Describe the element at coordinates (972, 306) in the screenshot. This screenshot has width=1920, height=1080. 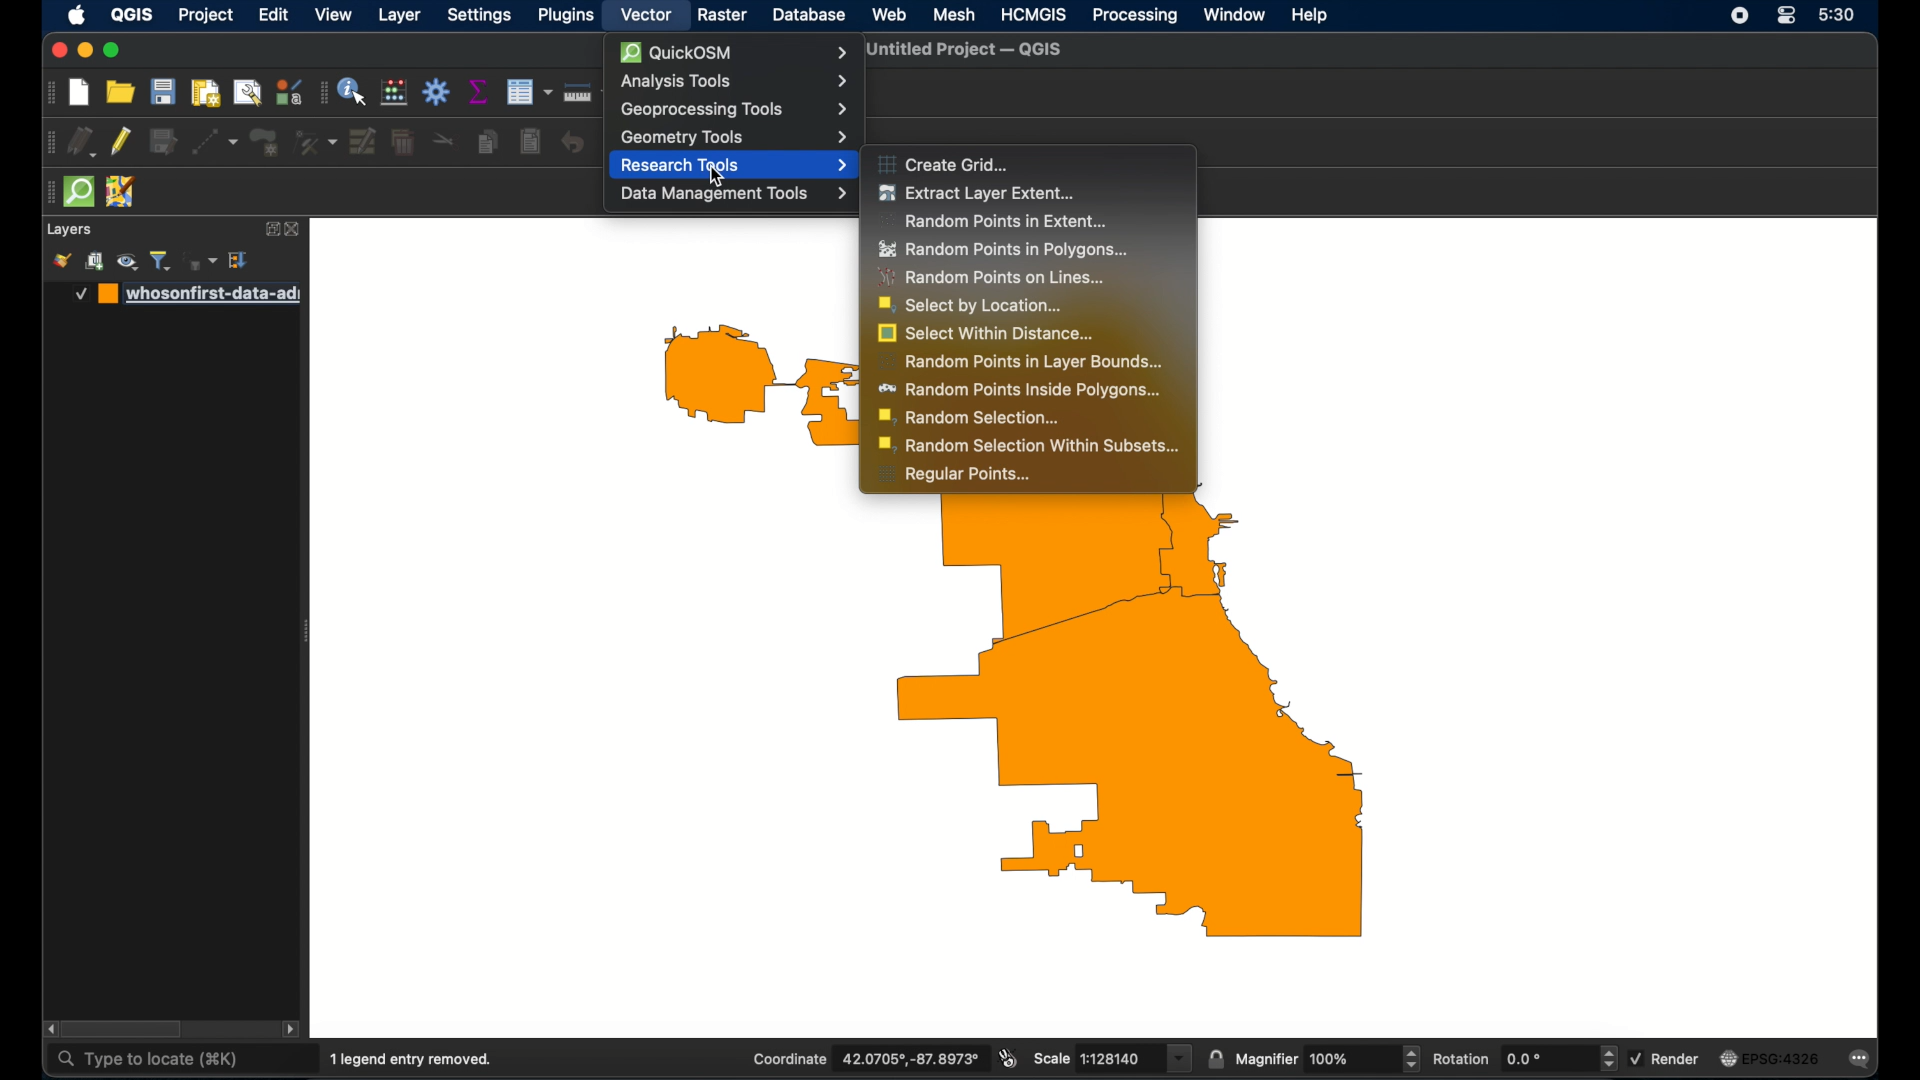
I see `select by location` at that location.